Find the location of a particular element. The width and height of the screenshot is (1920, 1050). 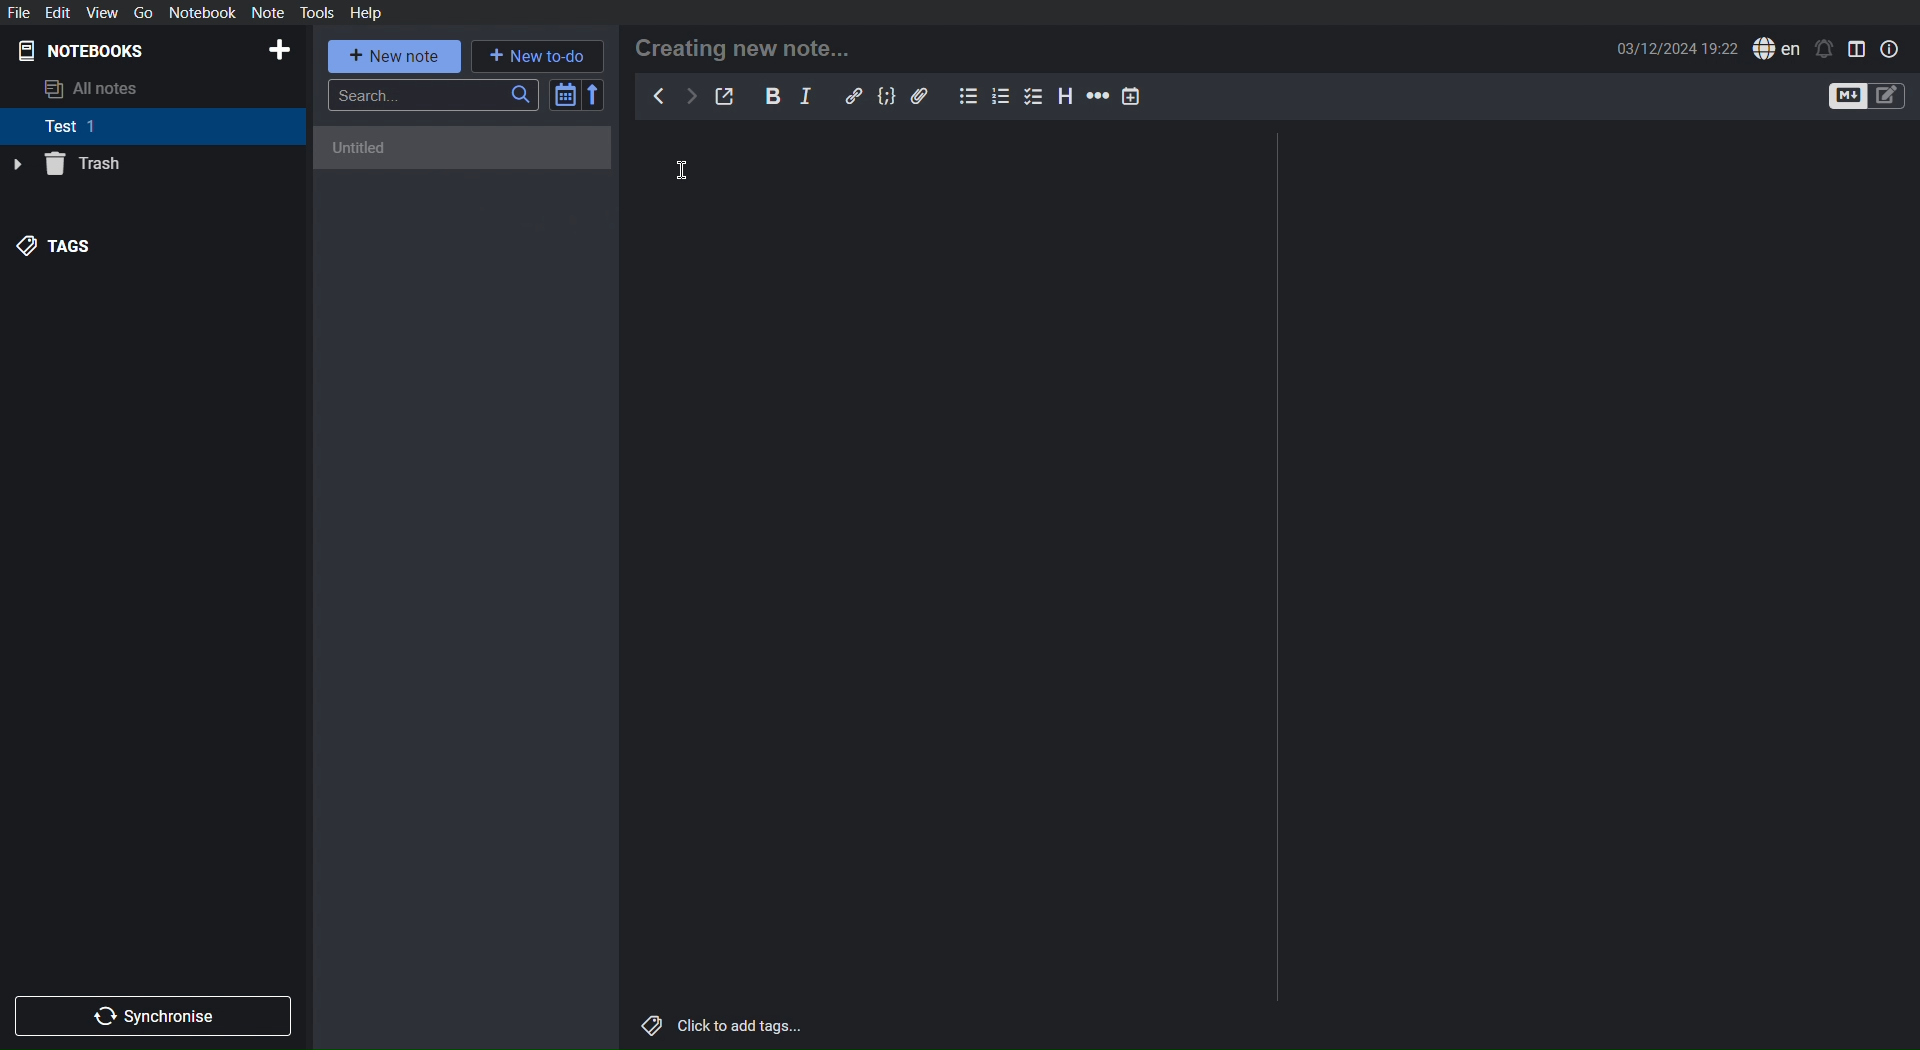

New to-do is located at coordinates (538, 56).